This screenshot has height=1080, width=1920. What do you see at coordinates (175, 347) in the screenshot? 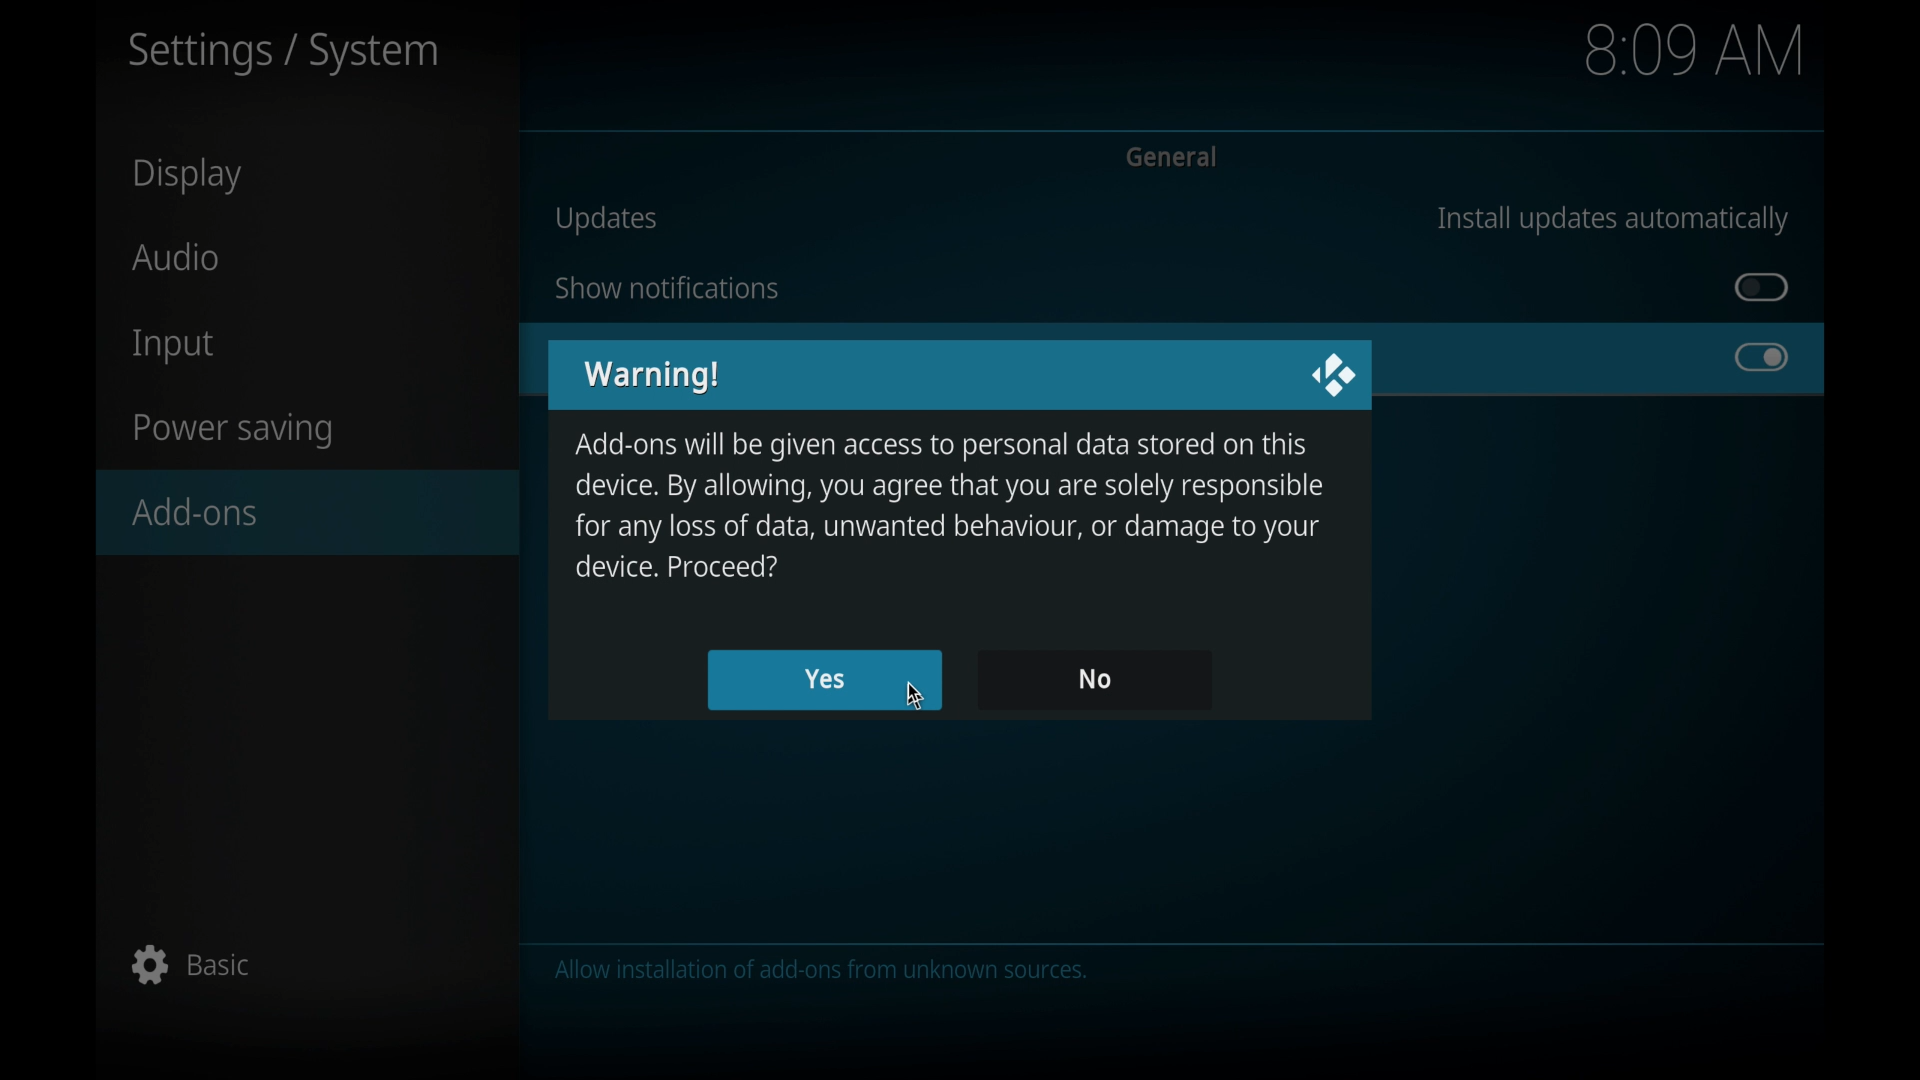
I see `input` at bounding box center [175, 347].